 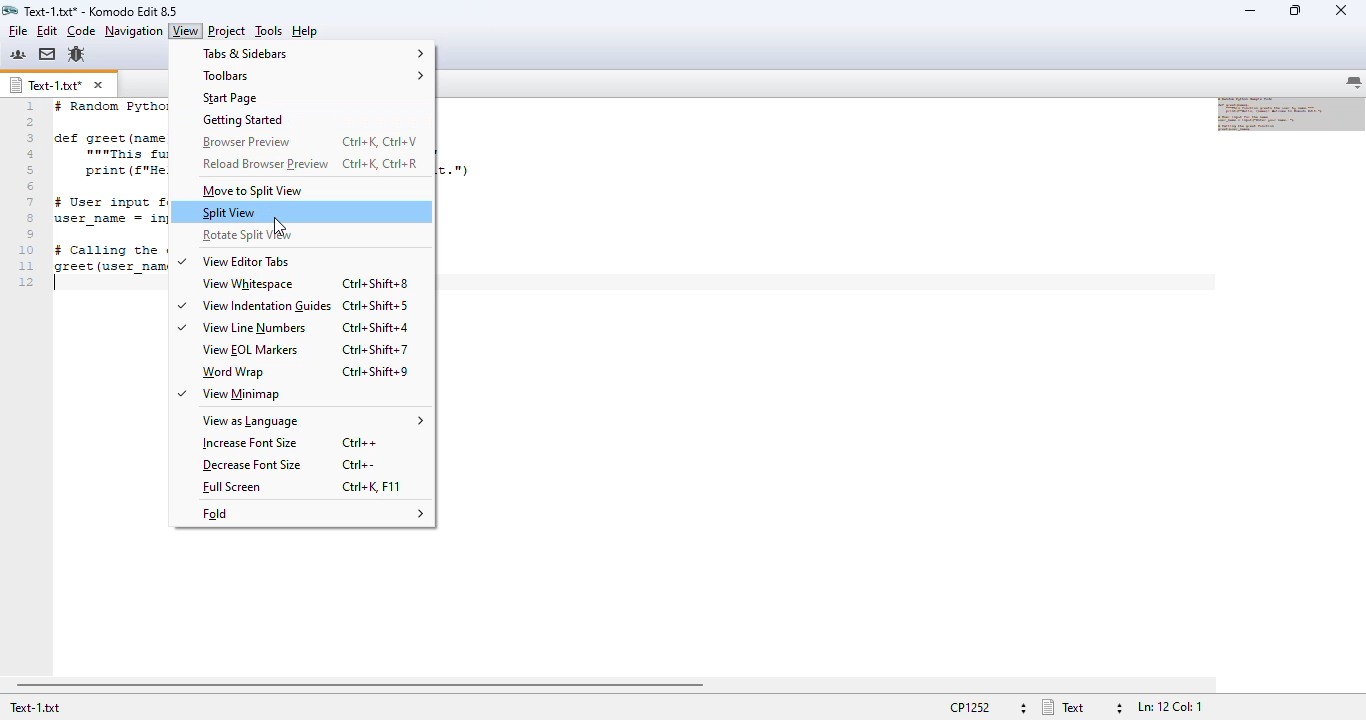 What do you see at coordinates (1341, 11) in the screenshot?
I see `close` at bounding box center [1341, 11].